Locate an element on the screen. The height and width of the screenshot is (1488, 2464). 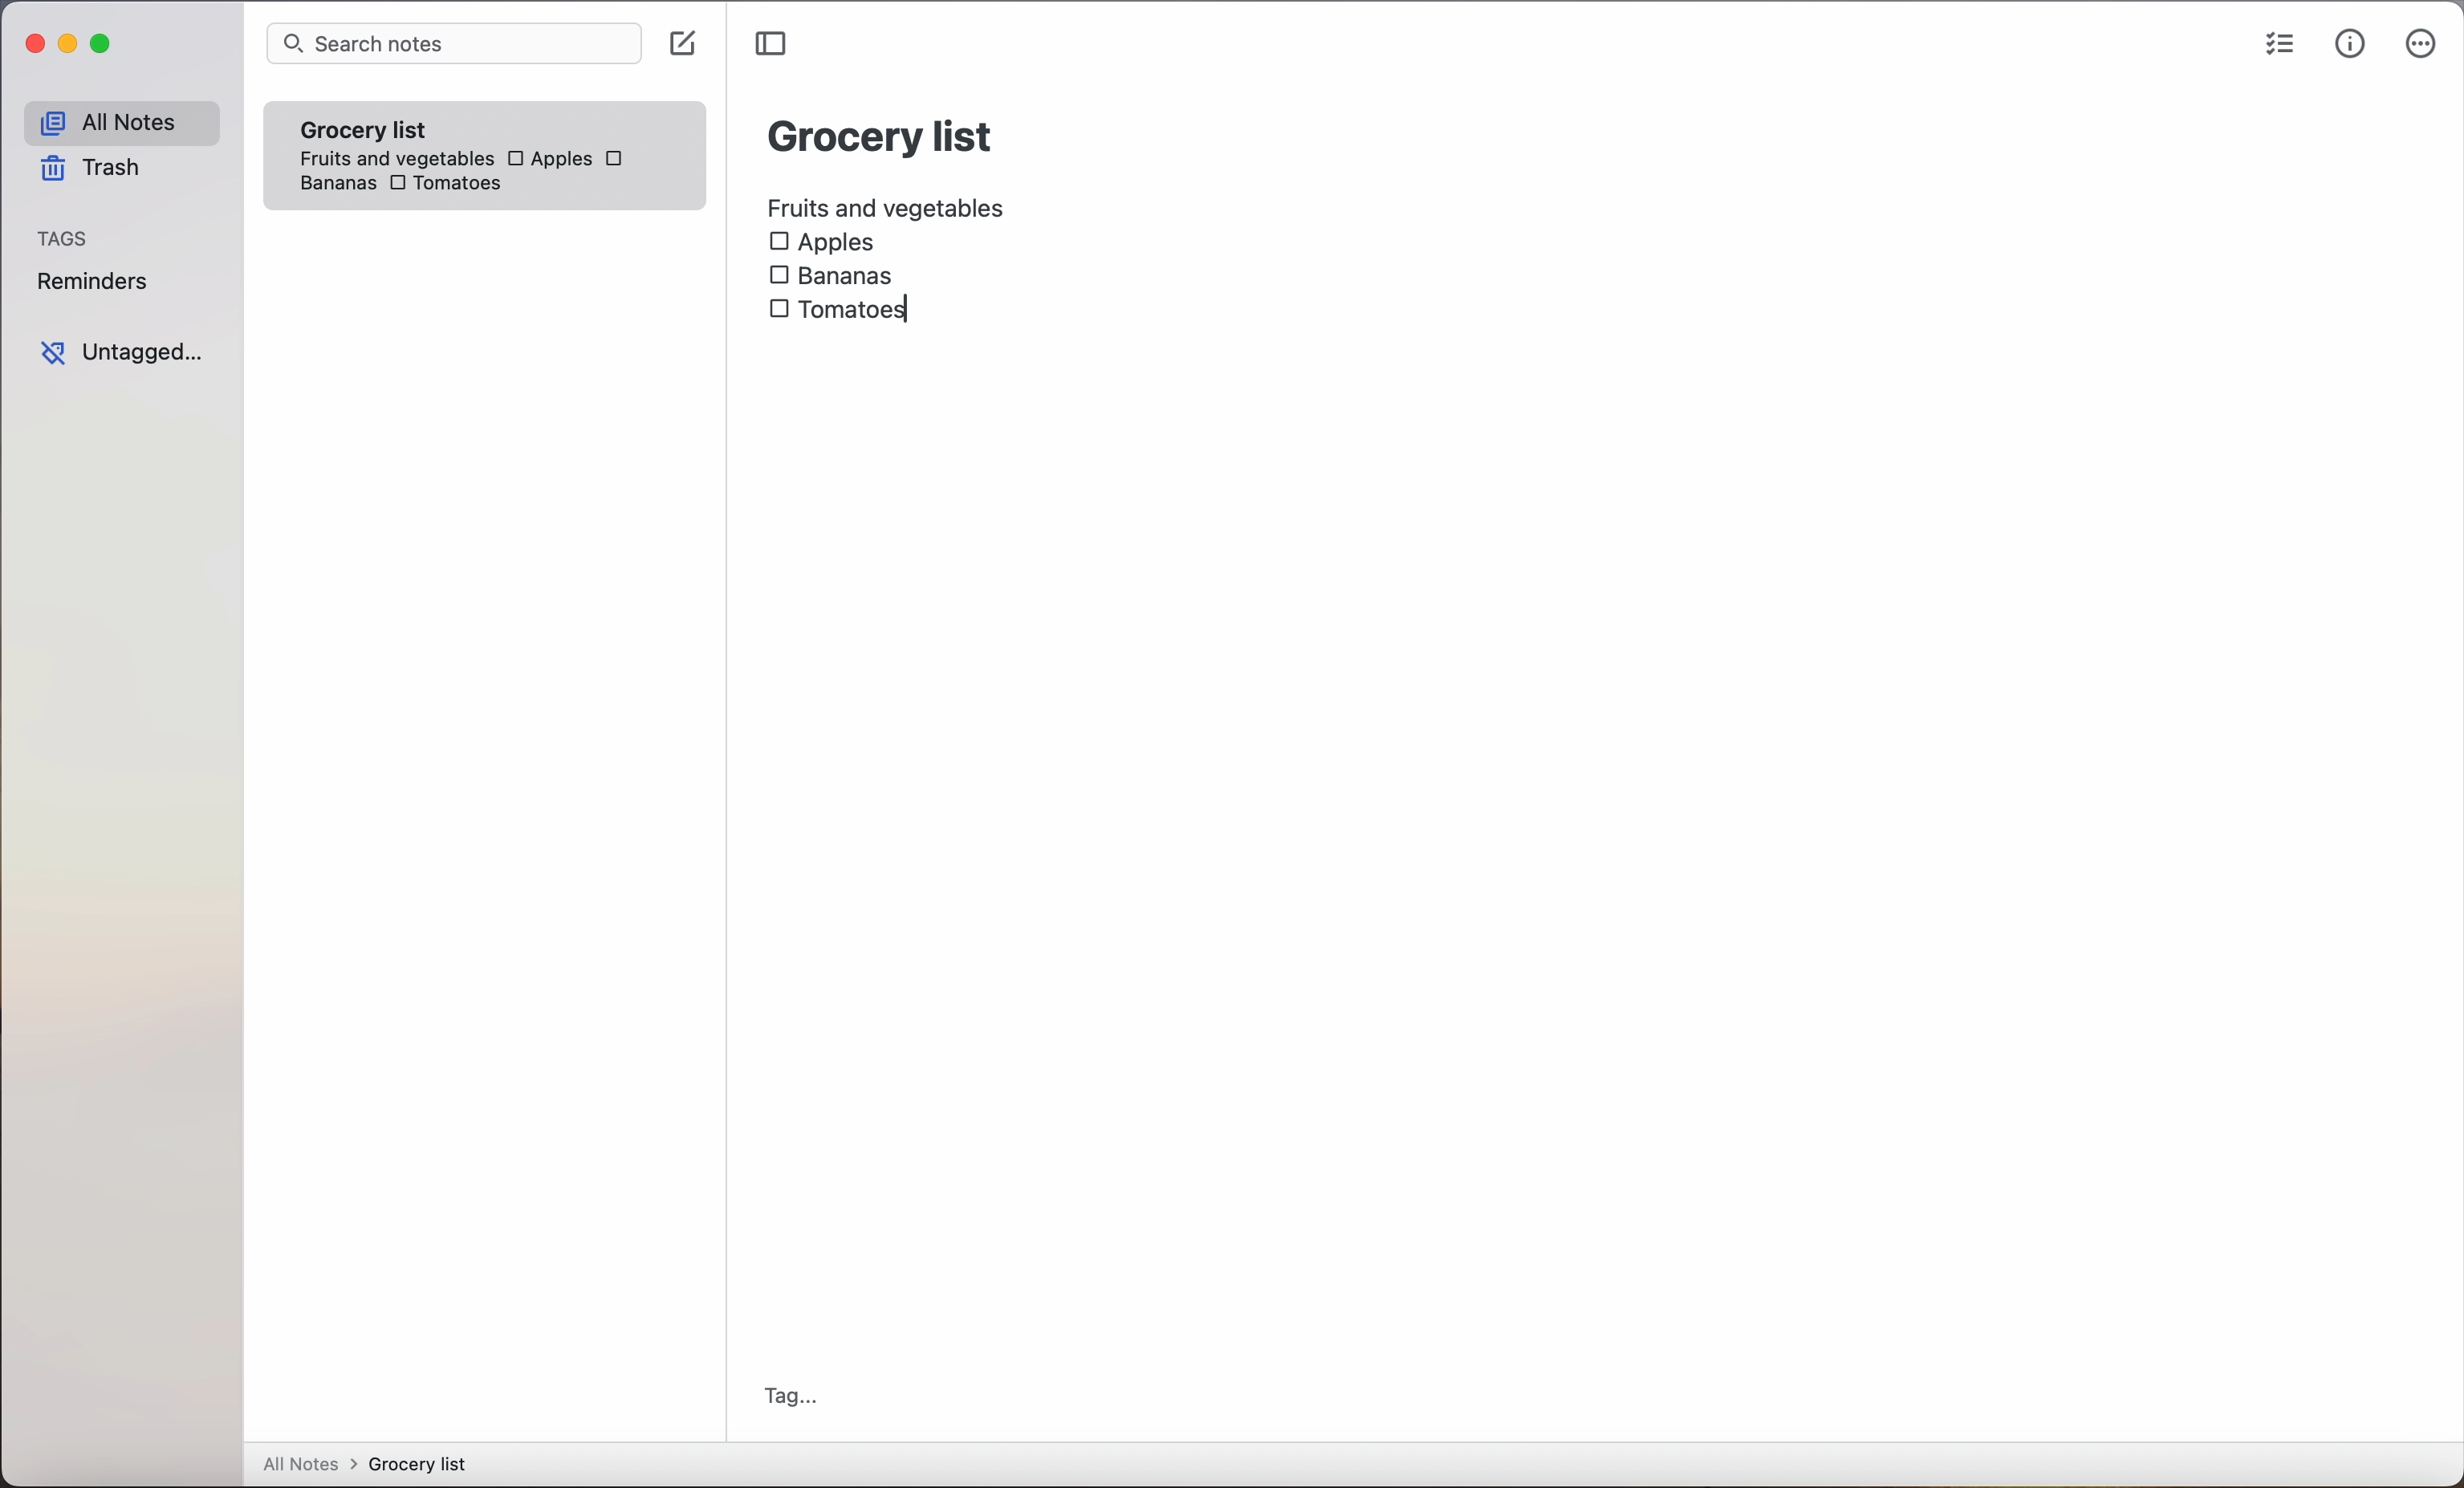
Tomatoes checkbox is located at coordinates (837, 310).